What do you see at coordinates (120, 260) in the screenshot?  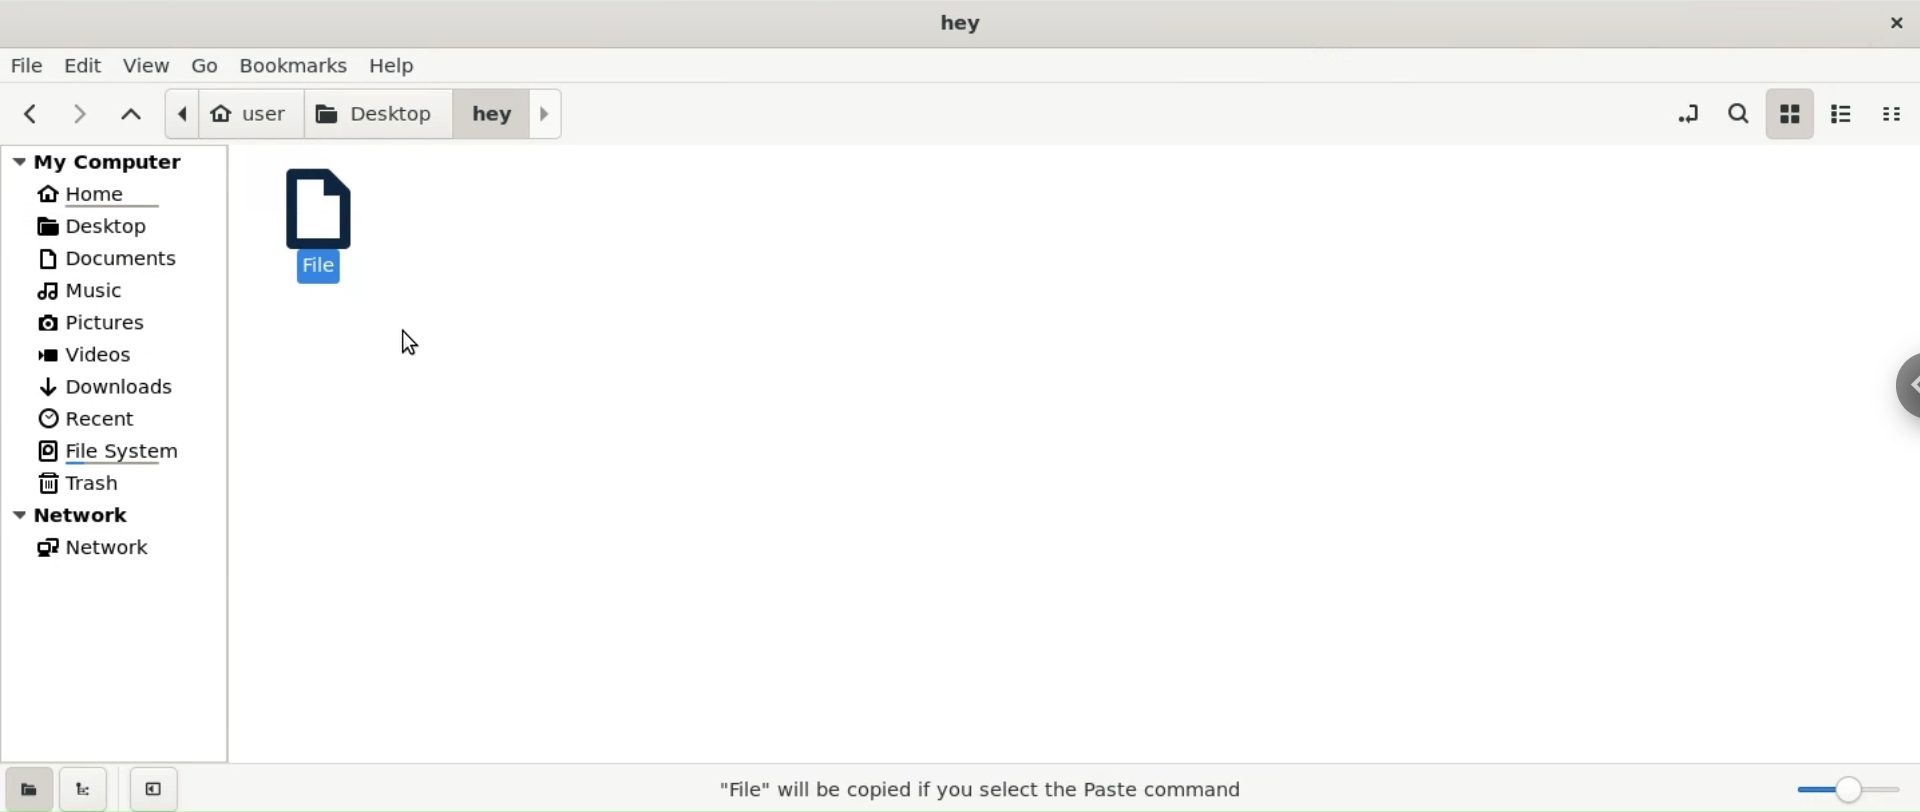 I see `documents` at bounding box center [120, 260].